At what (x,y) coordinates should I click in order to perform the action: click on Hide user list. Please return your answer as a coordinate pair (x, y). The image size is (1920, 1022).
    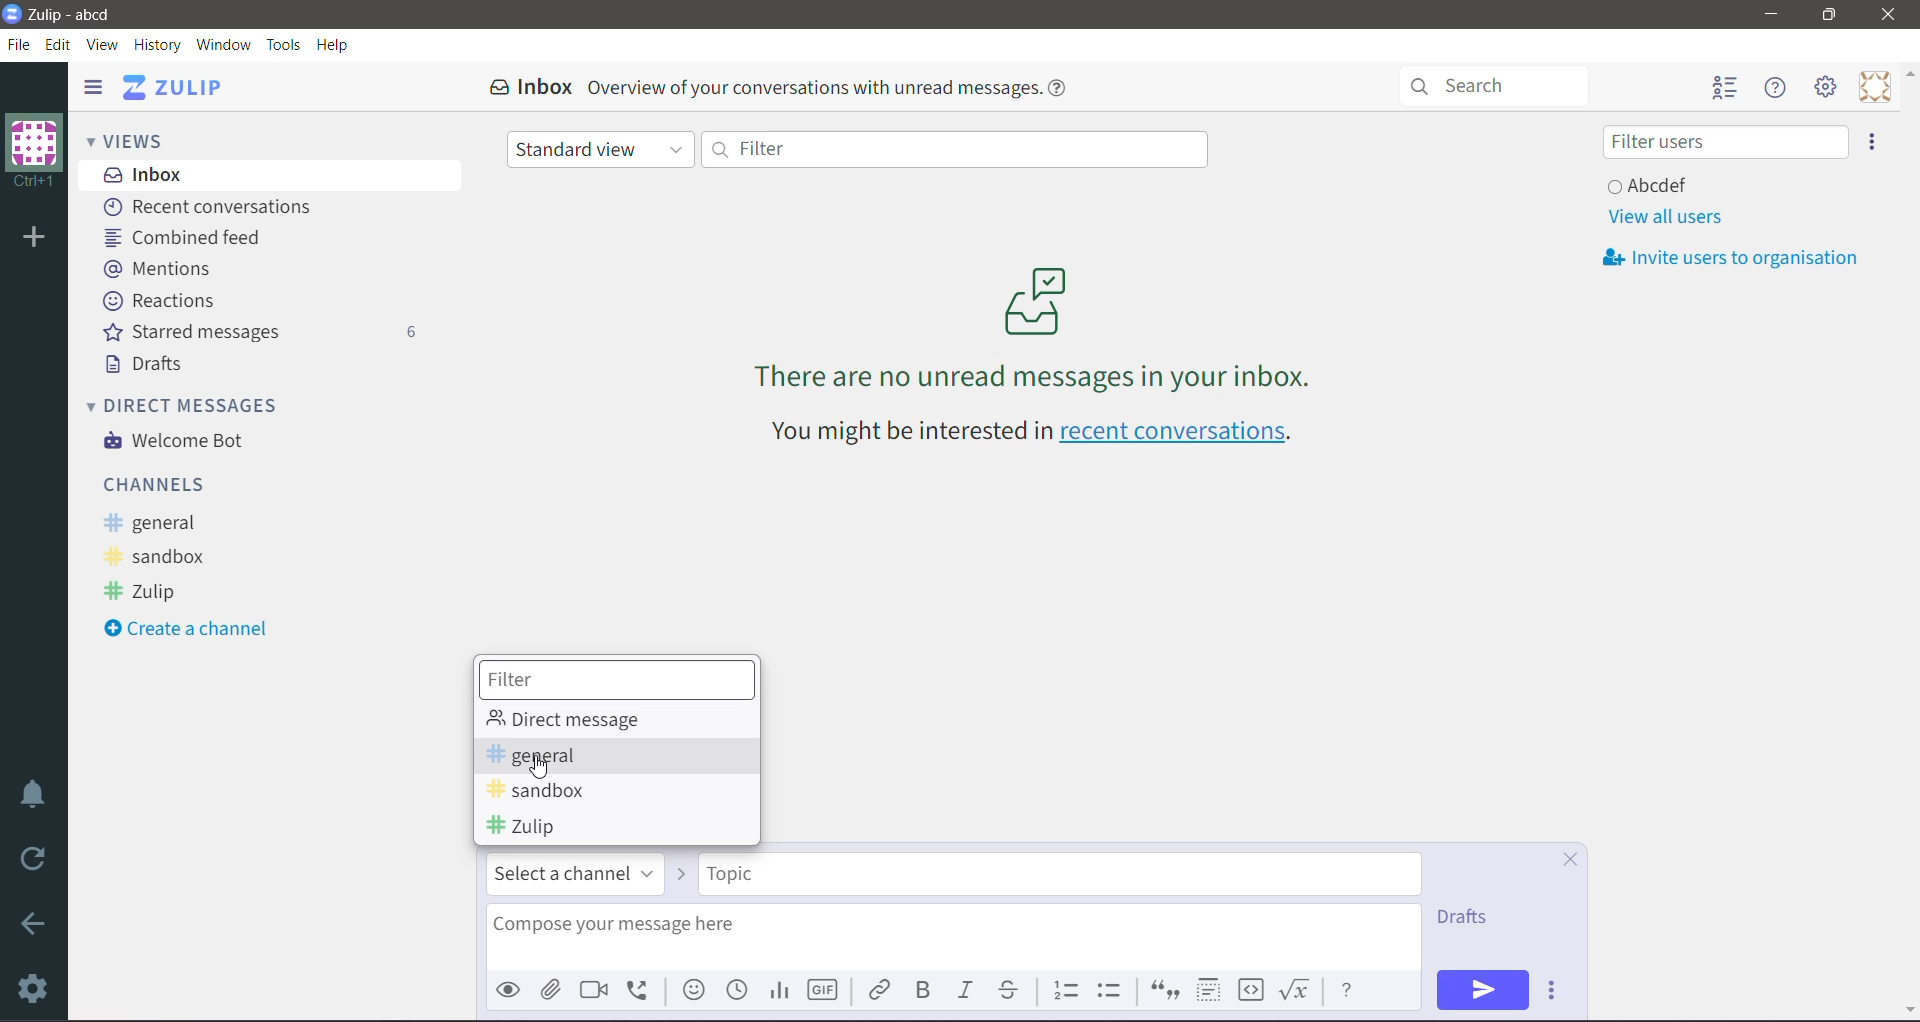
    Looking at the image, I should click on (1723, 89).